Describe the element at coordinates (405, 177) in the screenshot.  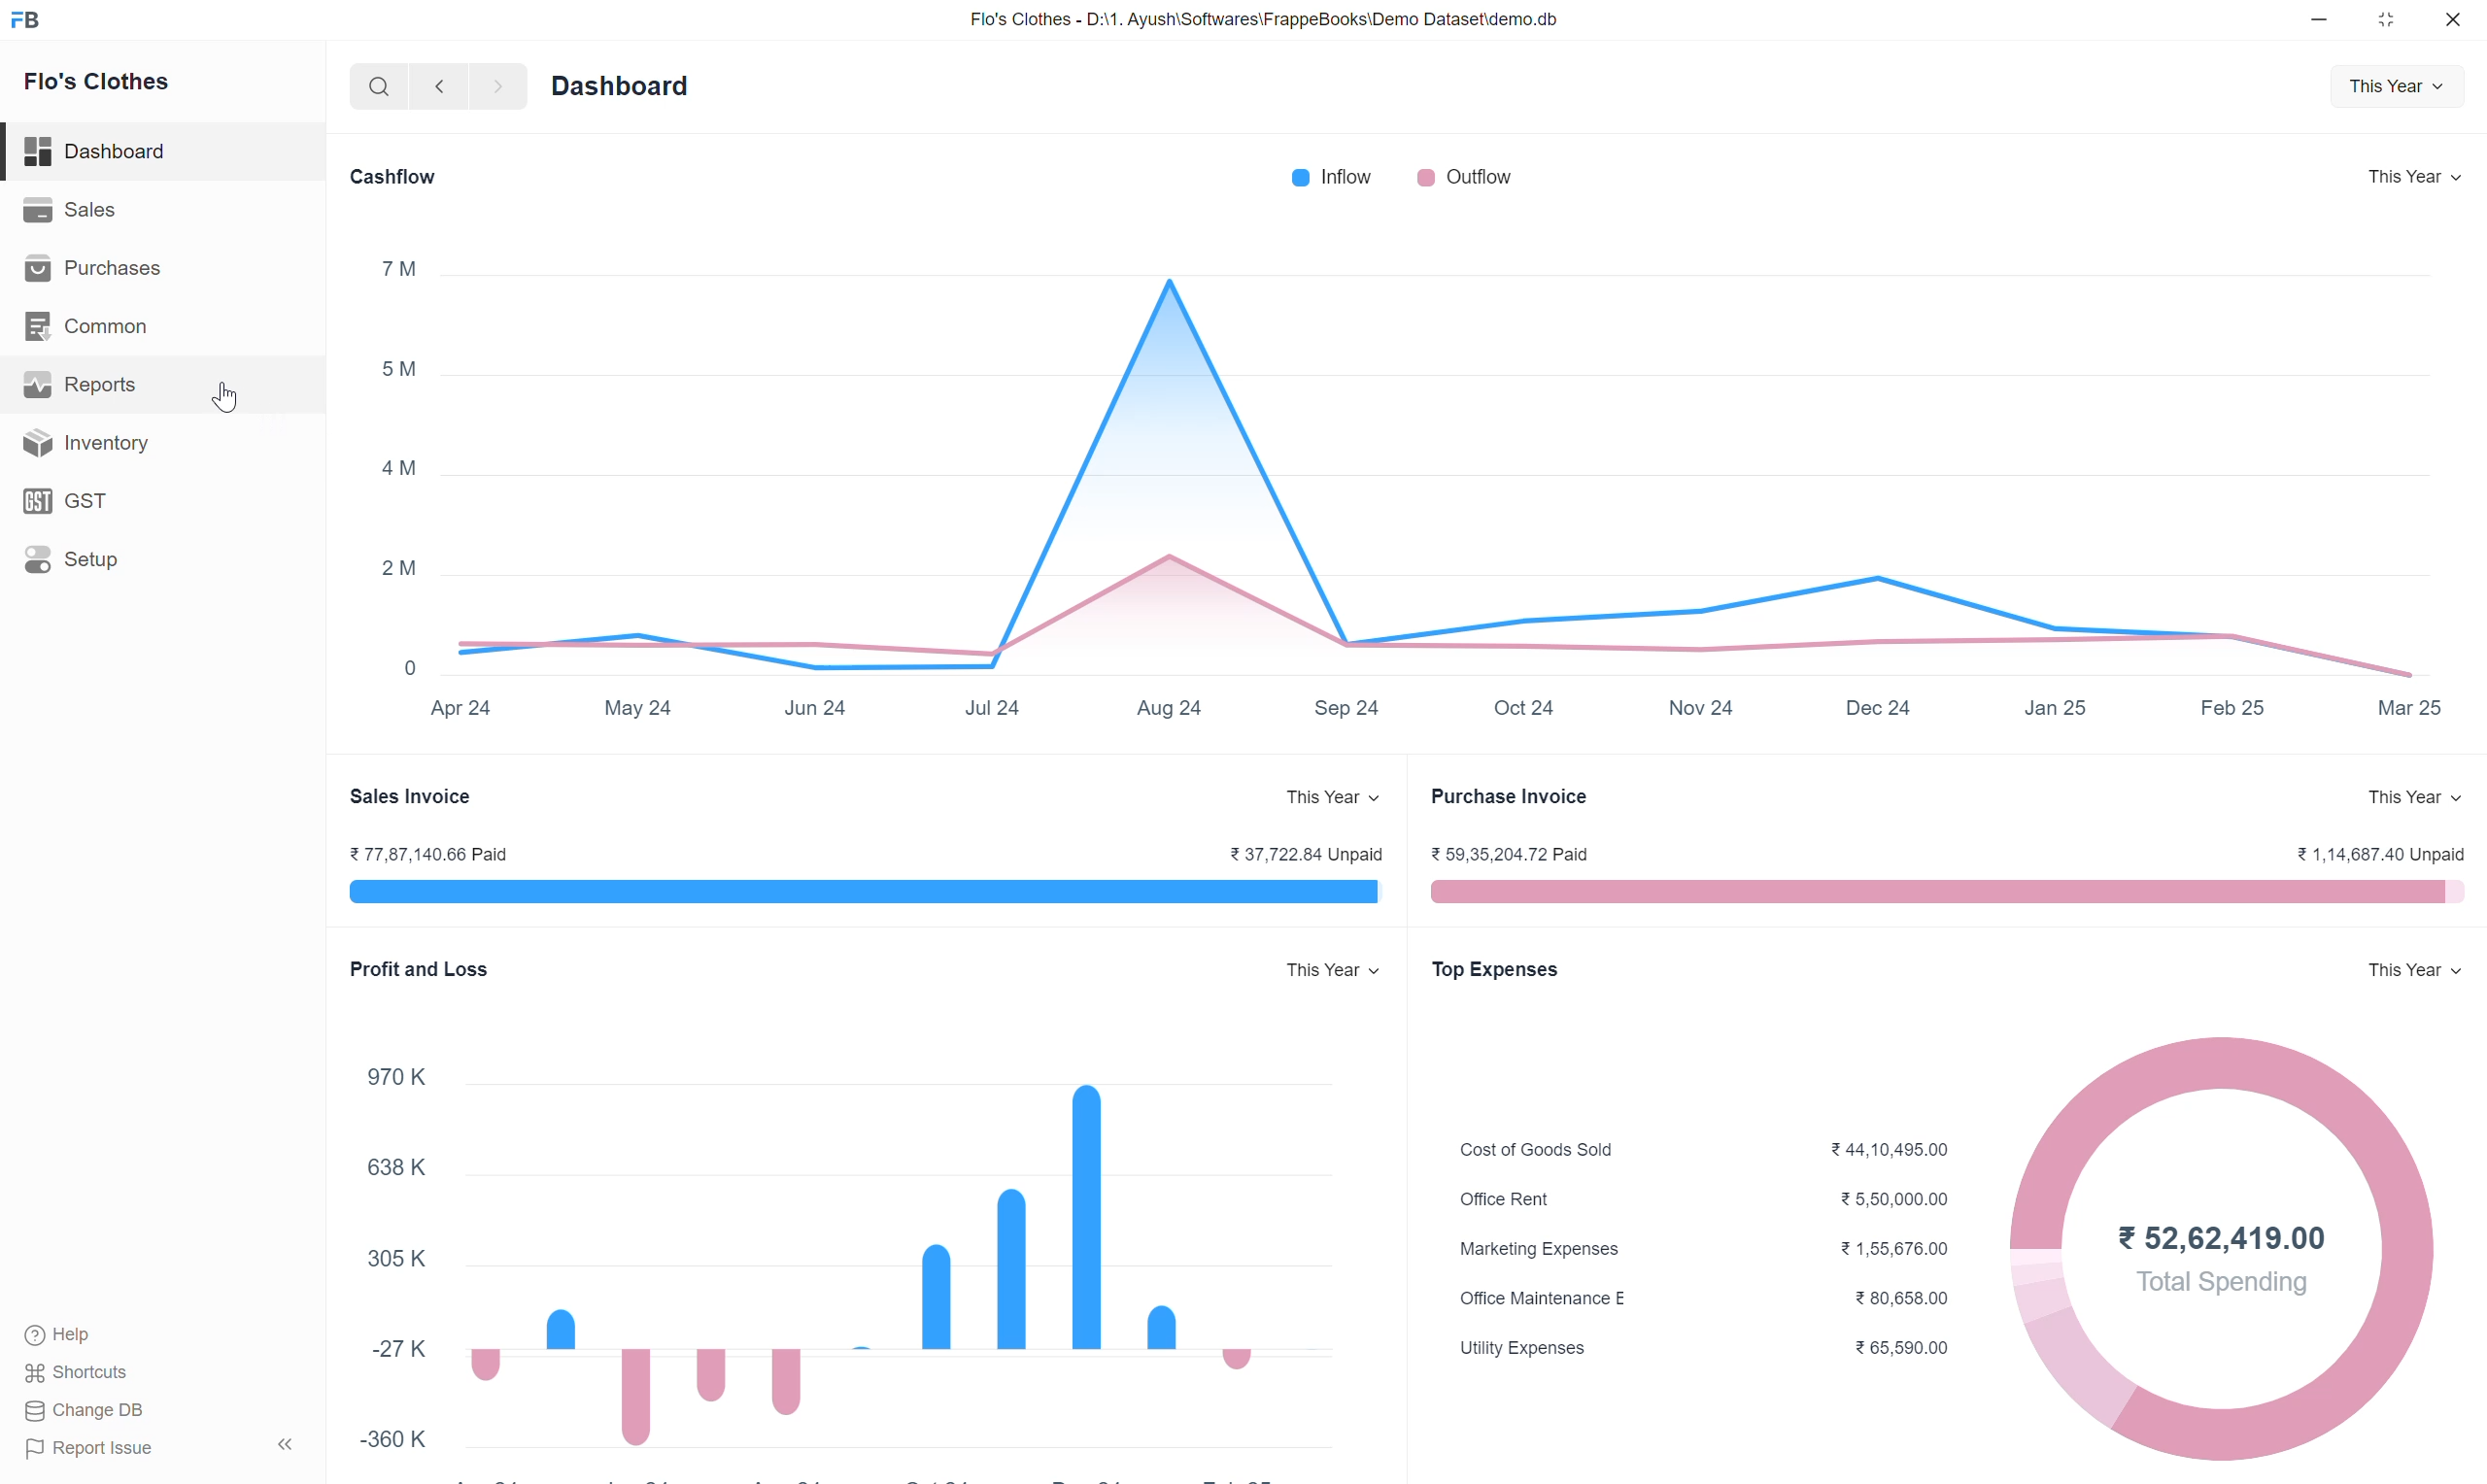
I see `Cashflow` at that location.